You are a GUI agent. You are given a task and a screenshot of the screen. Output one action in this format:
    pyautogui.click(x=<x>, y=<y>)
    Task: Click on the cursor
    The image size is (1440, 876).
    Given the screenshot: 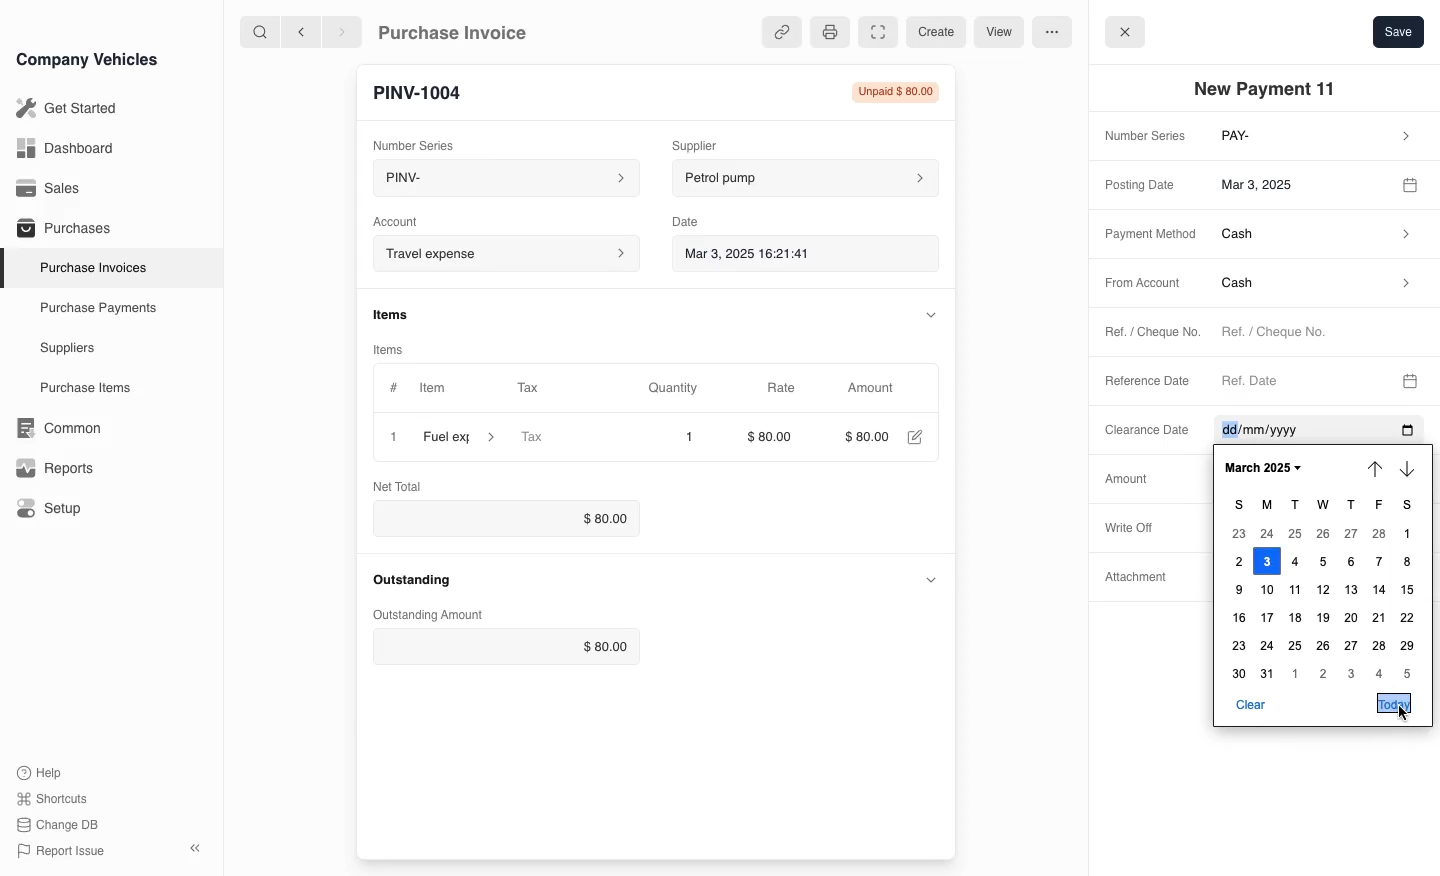 What is the action you would take?
    pyautogui.click(x=1402, y=719)
    